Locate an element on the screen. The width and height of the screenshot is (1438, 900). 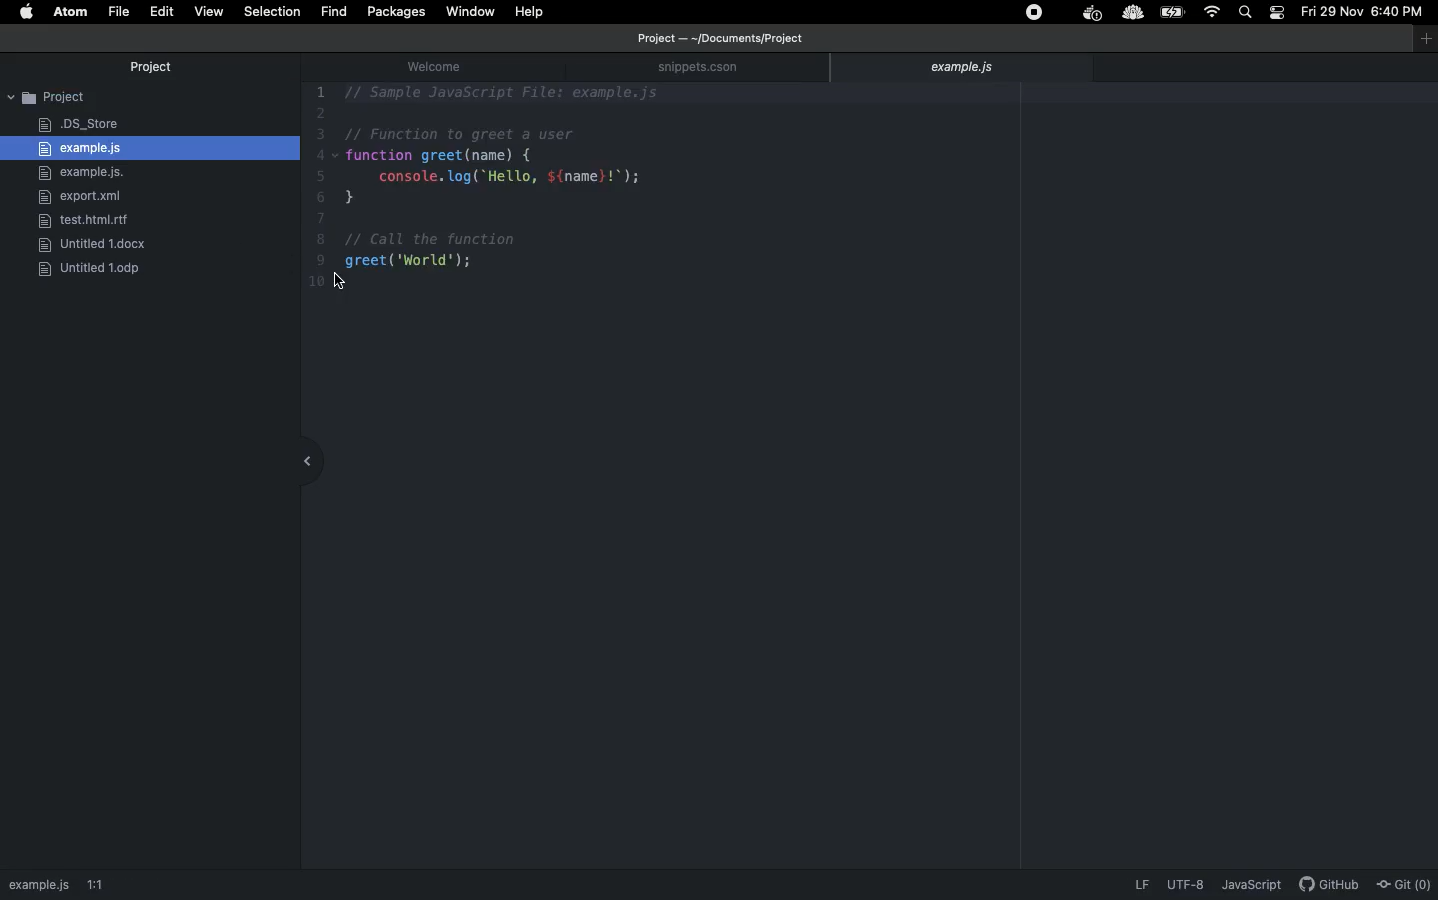
description is located at coordinates (1191, 887).